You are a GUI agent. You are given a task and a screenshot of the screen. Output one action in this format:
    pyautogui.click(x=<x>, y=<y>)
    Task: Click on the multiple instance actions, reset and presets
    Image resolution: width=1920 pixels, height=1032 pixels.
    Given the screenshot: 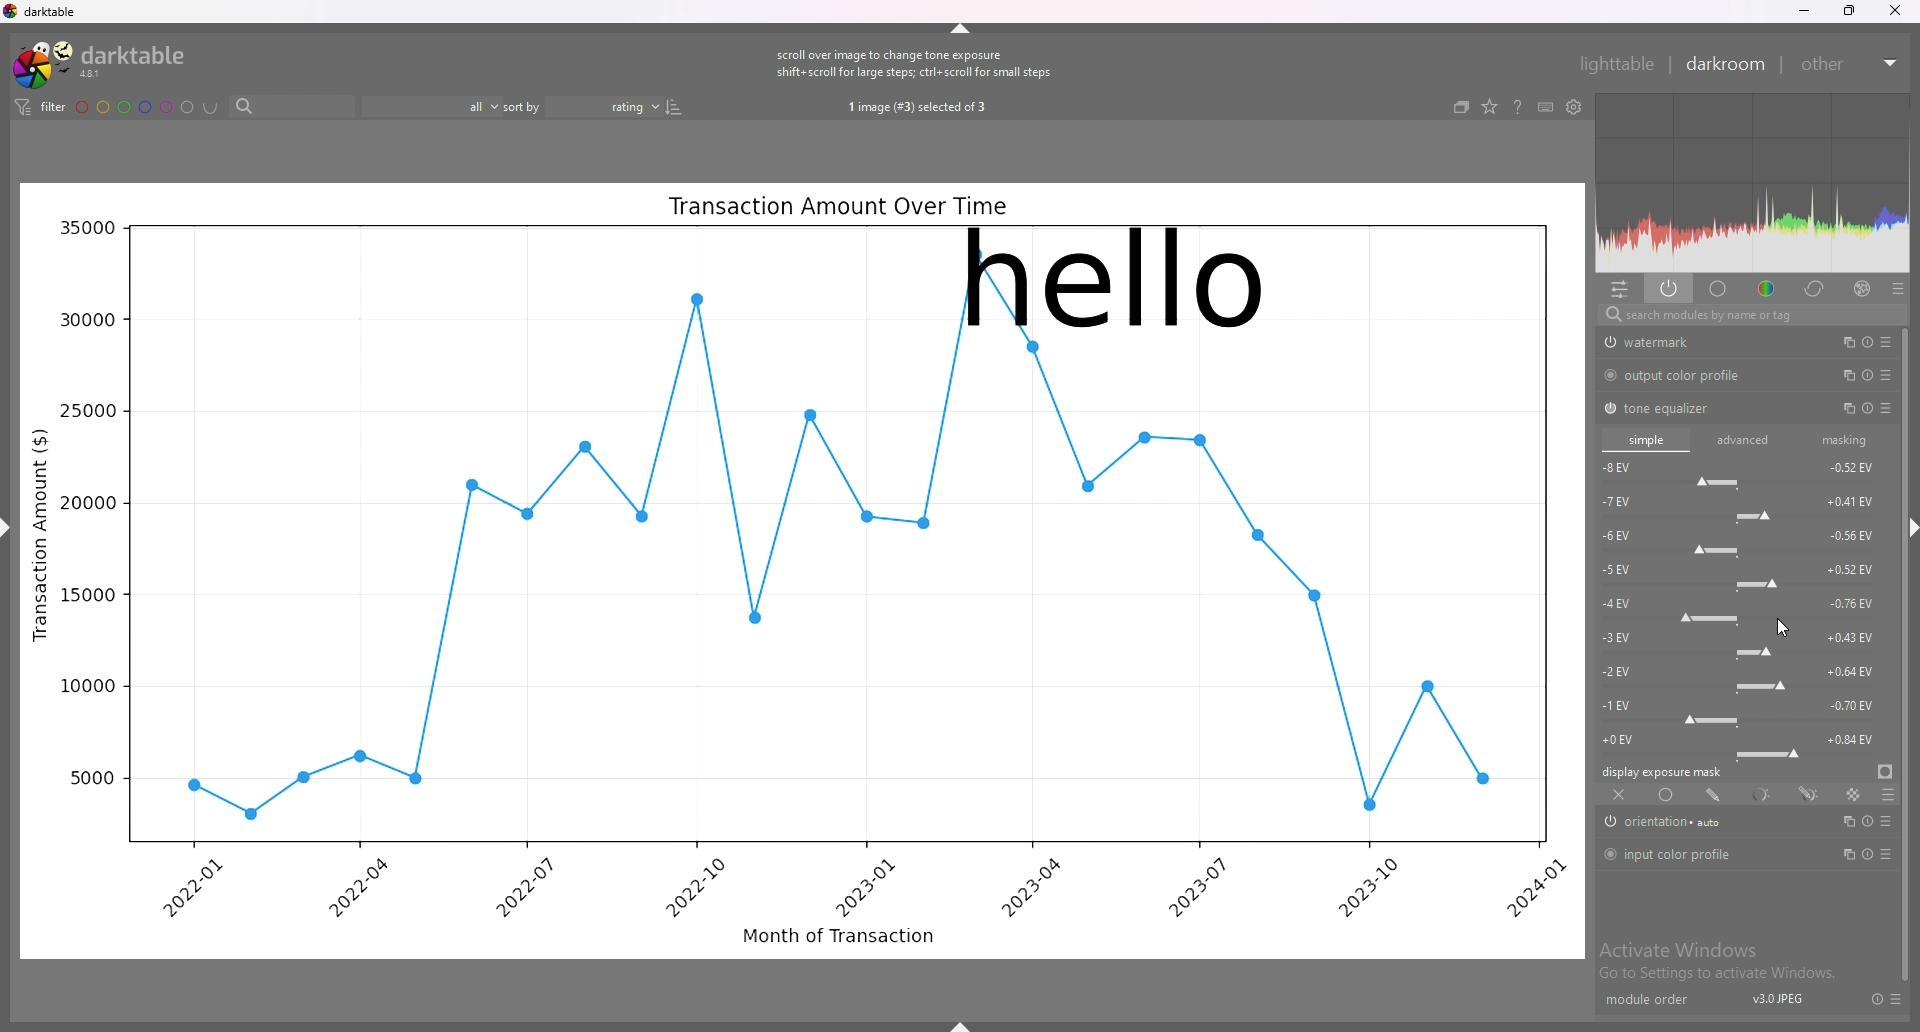 What is the action you would take?
    pyautogui.click(x=1868, y=377)
    